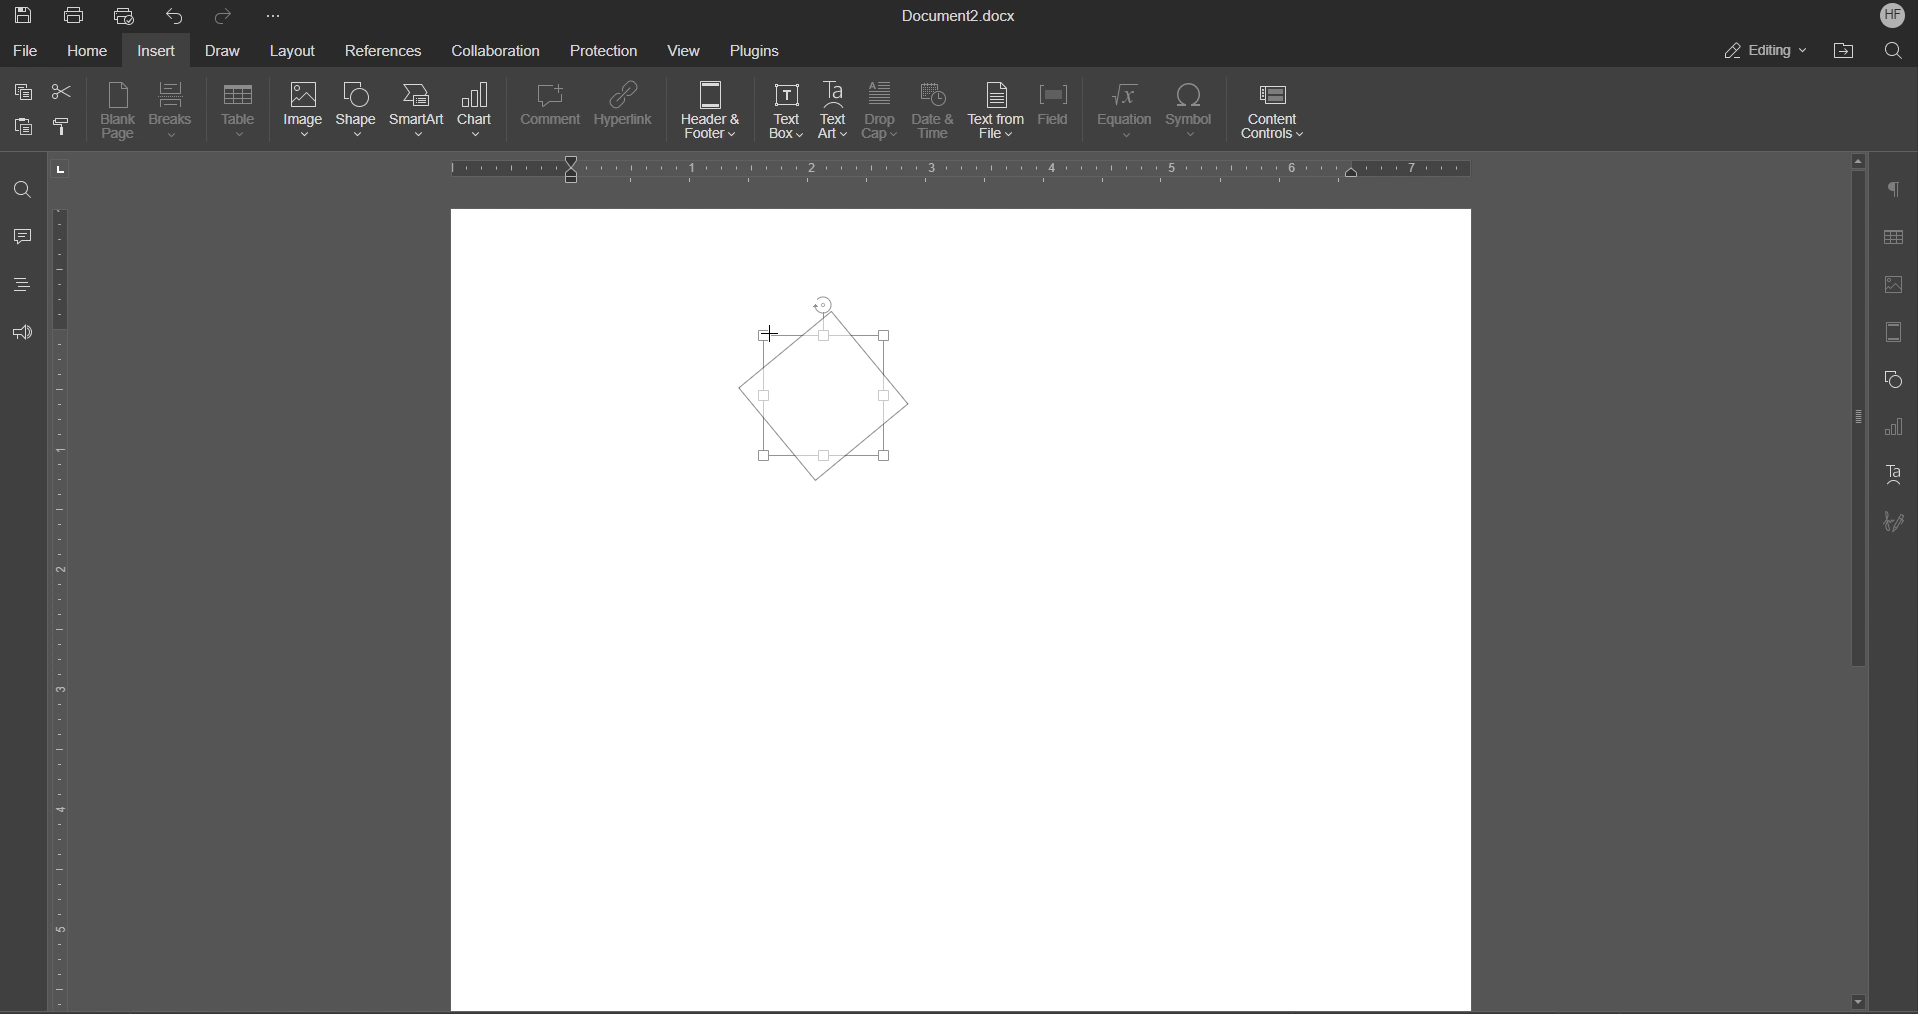 Image resolution: width=1918 pixels, height=1014 pixels. Describe the element at coordinates (86, 49) in the screenshot. I see `Home` at that location.